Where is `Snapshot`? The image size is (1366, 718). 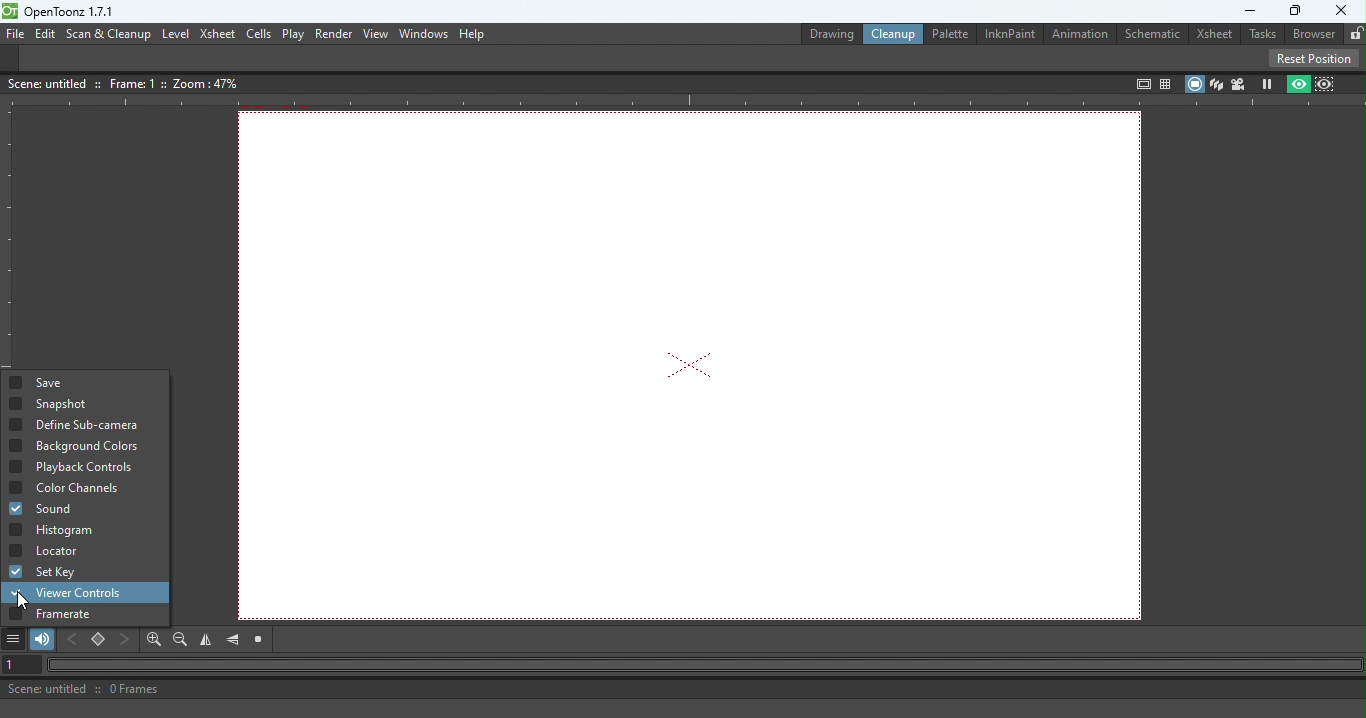
Snapshot is located at coordinates (51, 403).